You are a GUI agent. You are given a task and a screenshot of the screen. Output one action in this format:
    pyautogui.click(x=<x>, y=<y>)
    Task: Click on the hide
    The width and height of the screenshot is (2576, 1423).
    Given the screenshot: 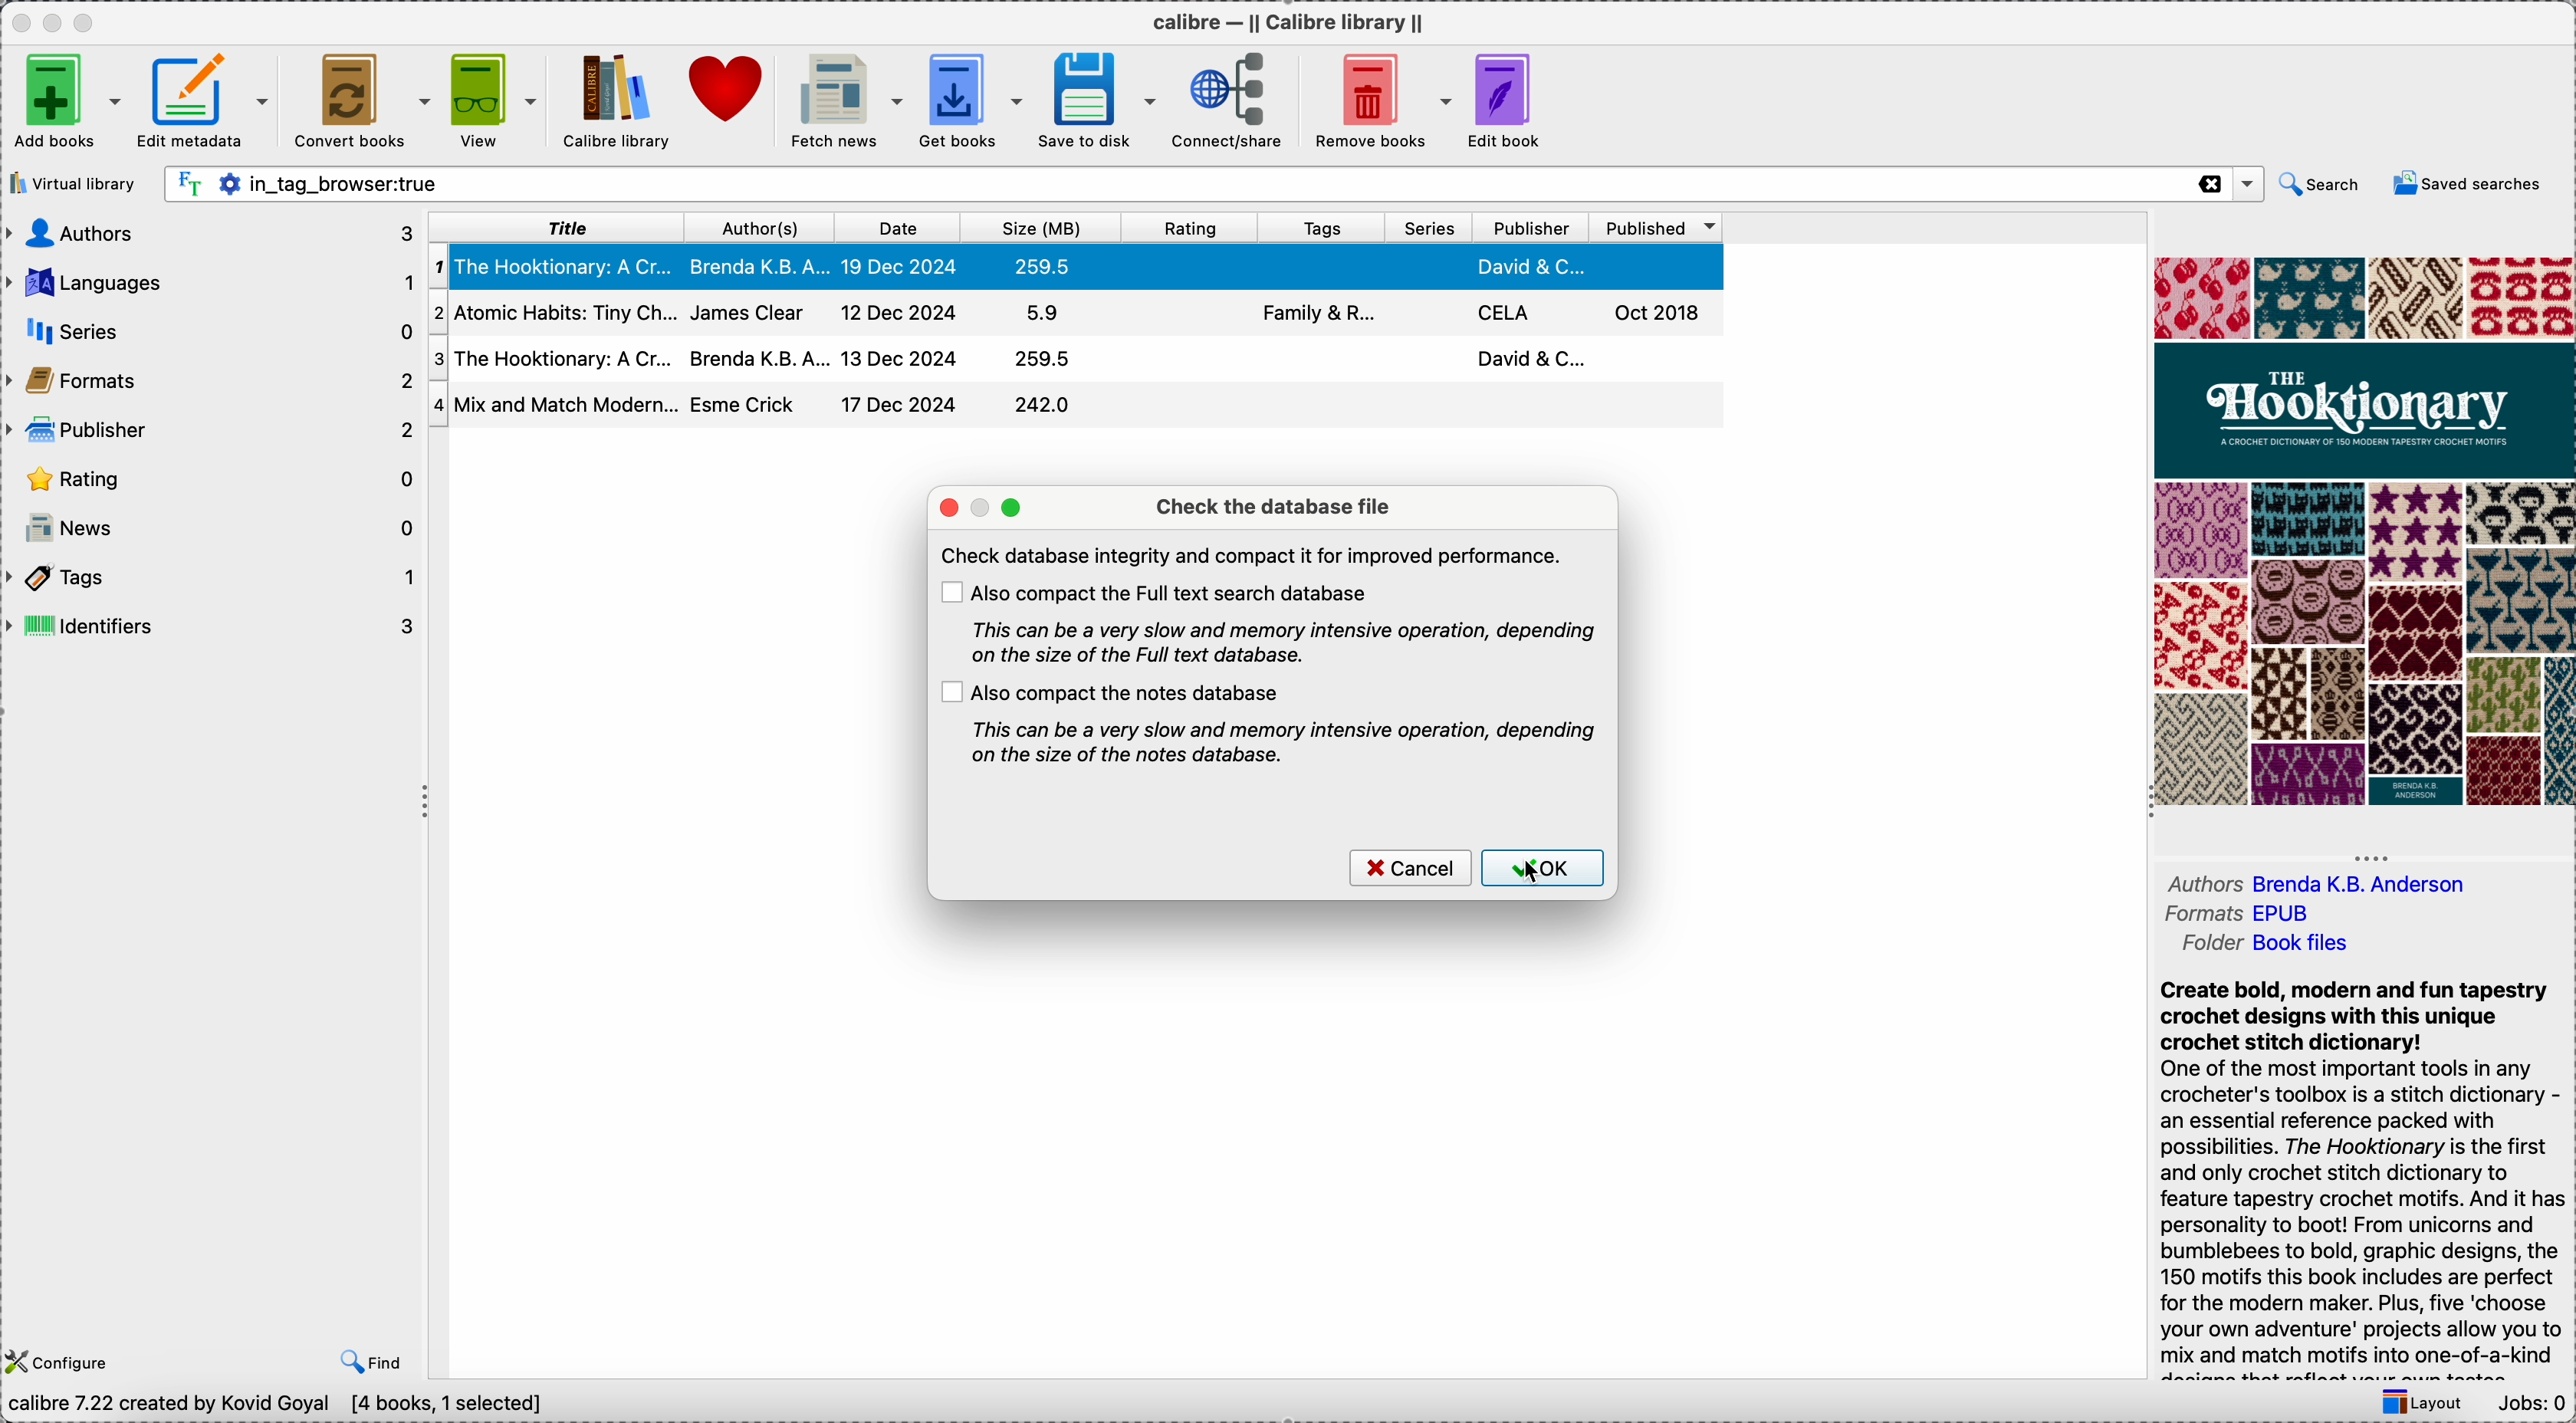 What is the action you would take?
    pyautogui.click(x=425, y=804)
    